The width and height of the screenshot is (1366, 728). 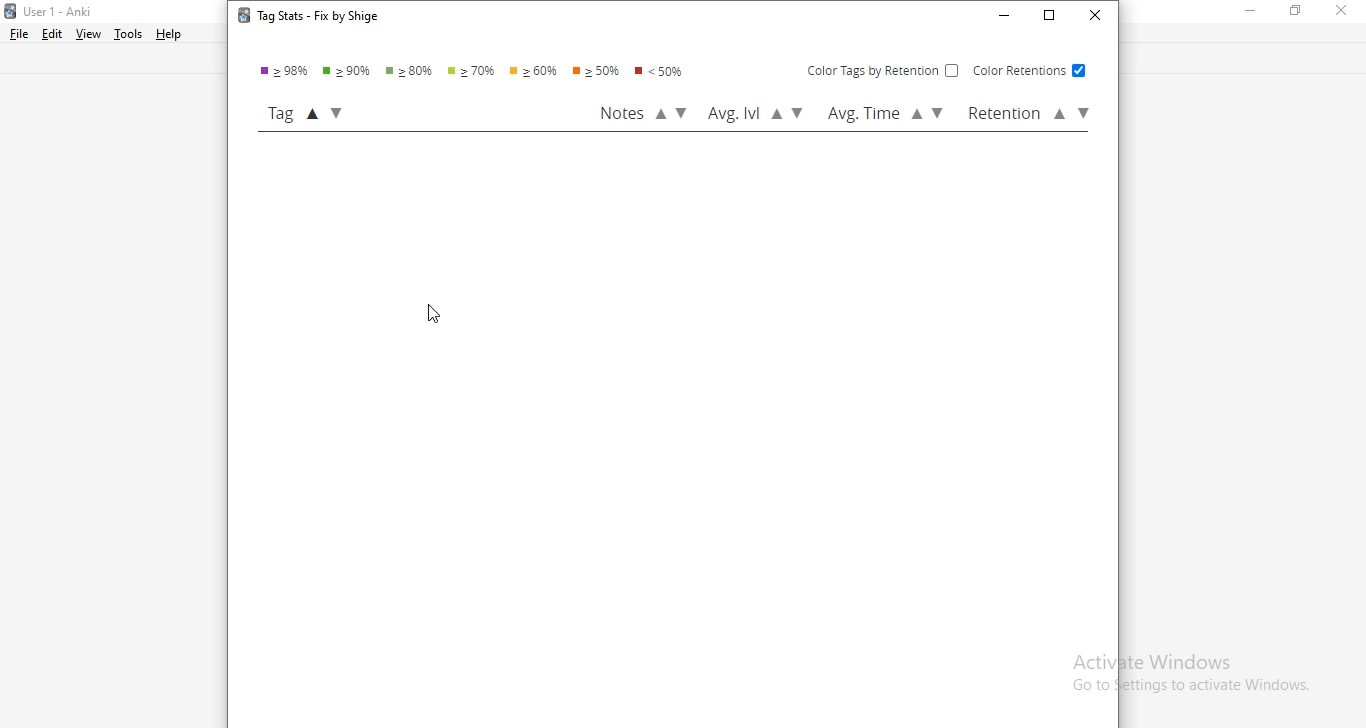 What do you see at coordinates (886, 116) in the screenshot?
I see `avg time` at bounding box center [886, 116].